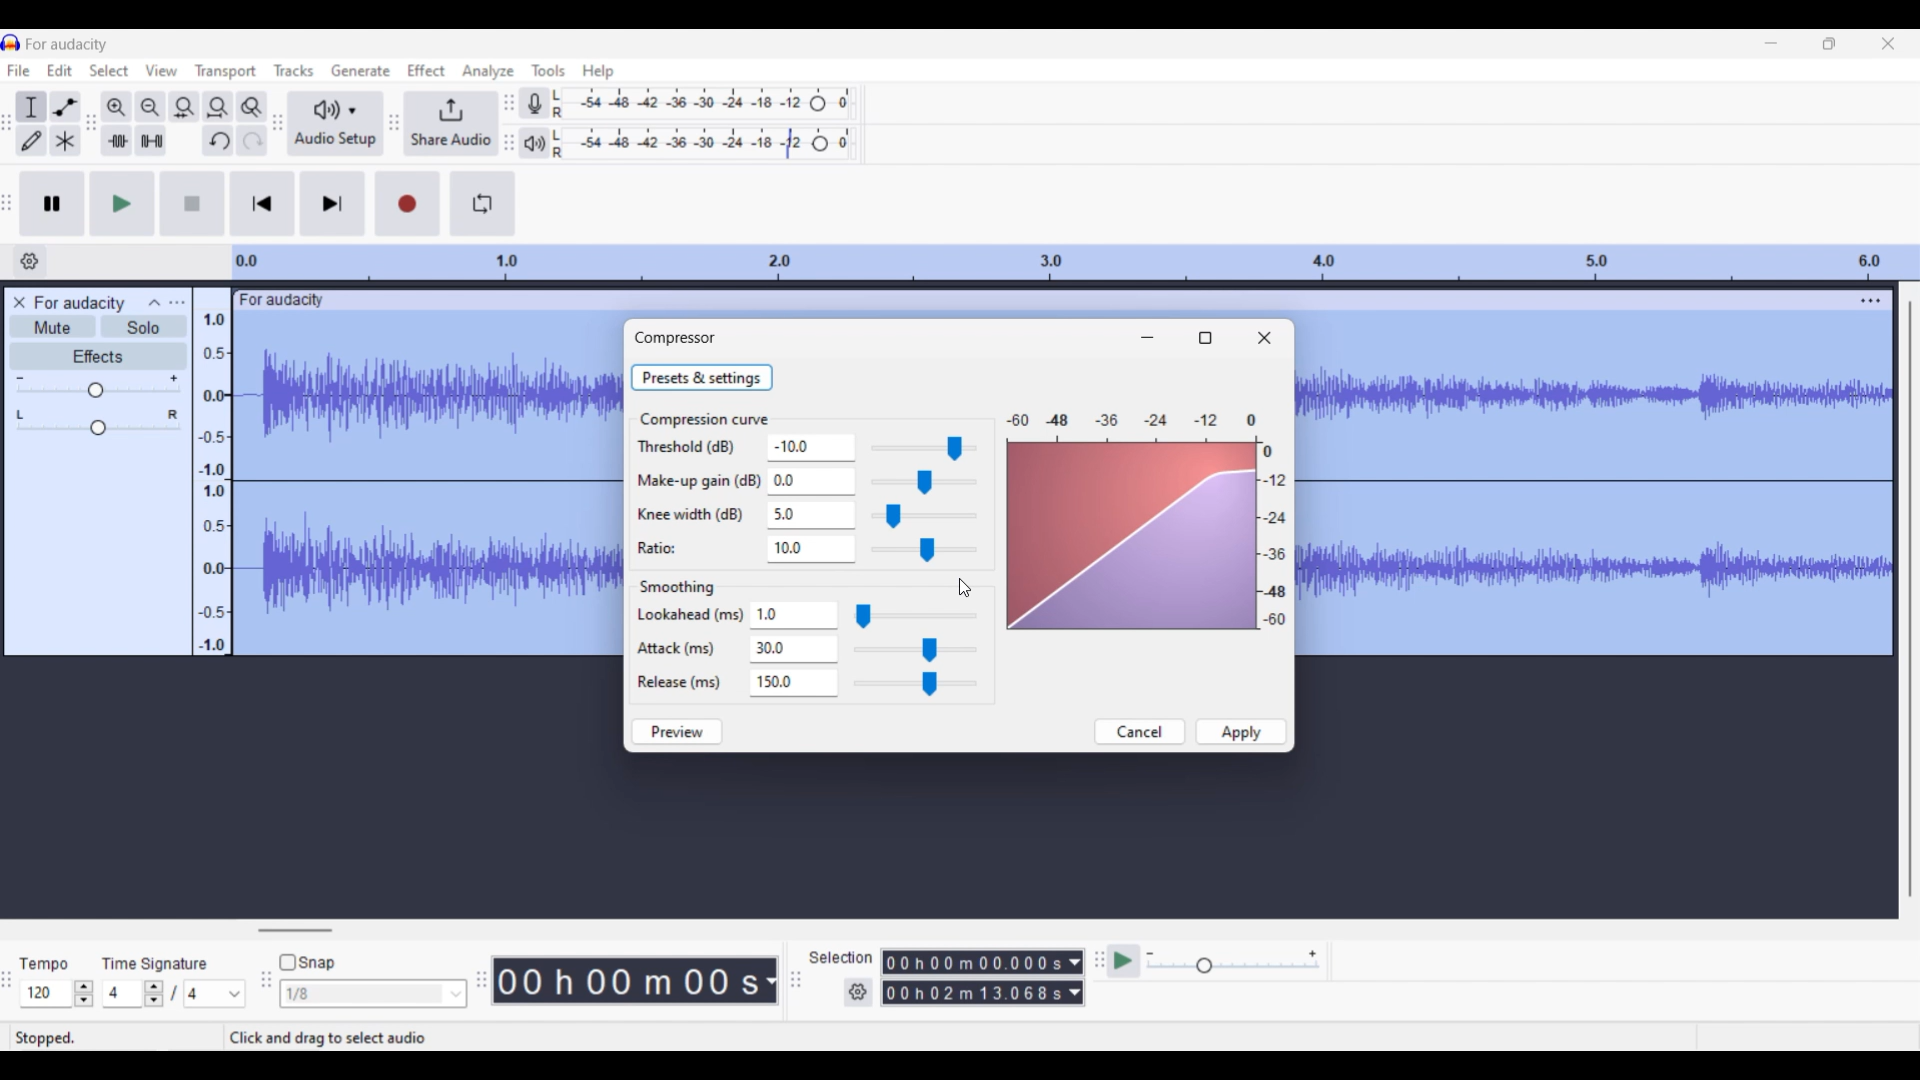 This screenshot has width=1920, height=1080. Describe the element at coordinates (450, 124) in the screenshot. I see `Share audio` at that location.